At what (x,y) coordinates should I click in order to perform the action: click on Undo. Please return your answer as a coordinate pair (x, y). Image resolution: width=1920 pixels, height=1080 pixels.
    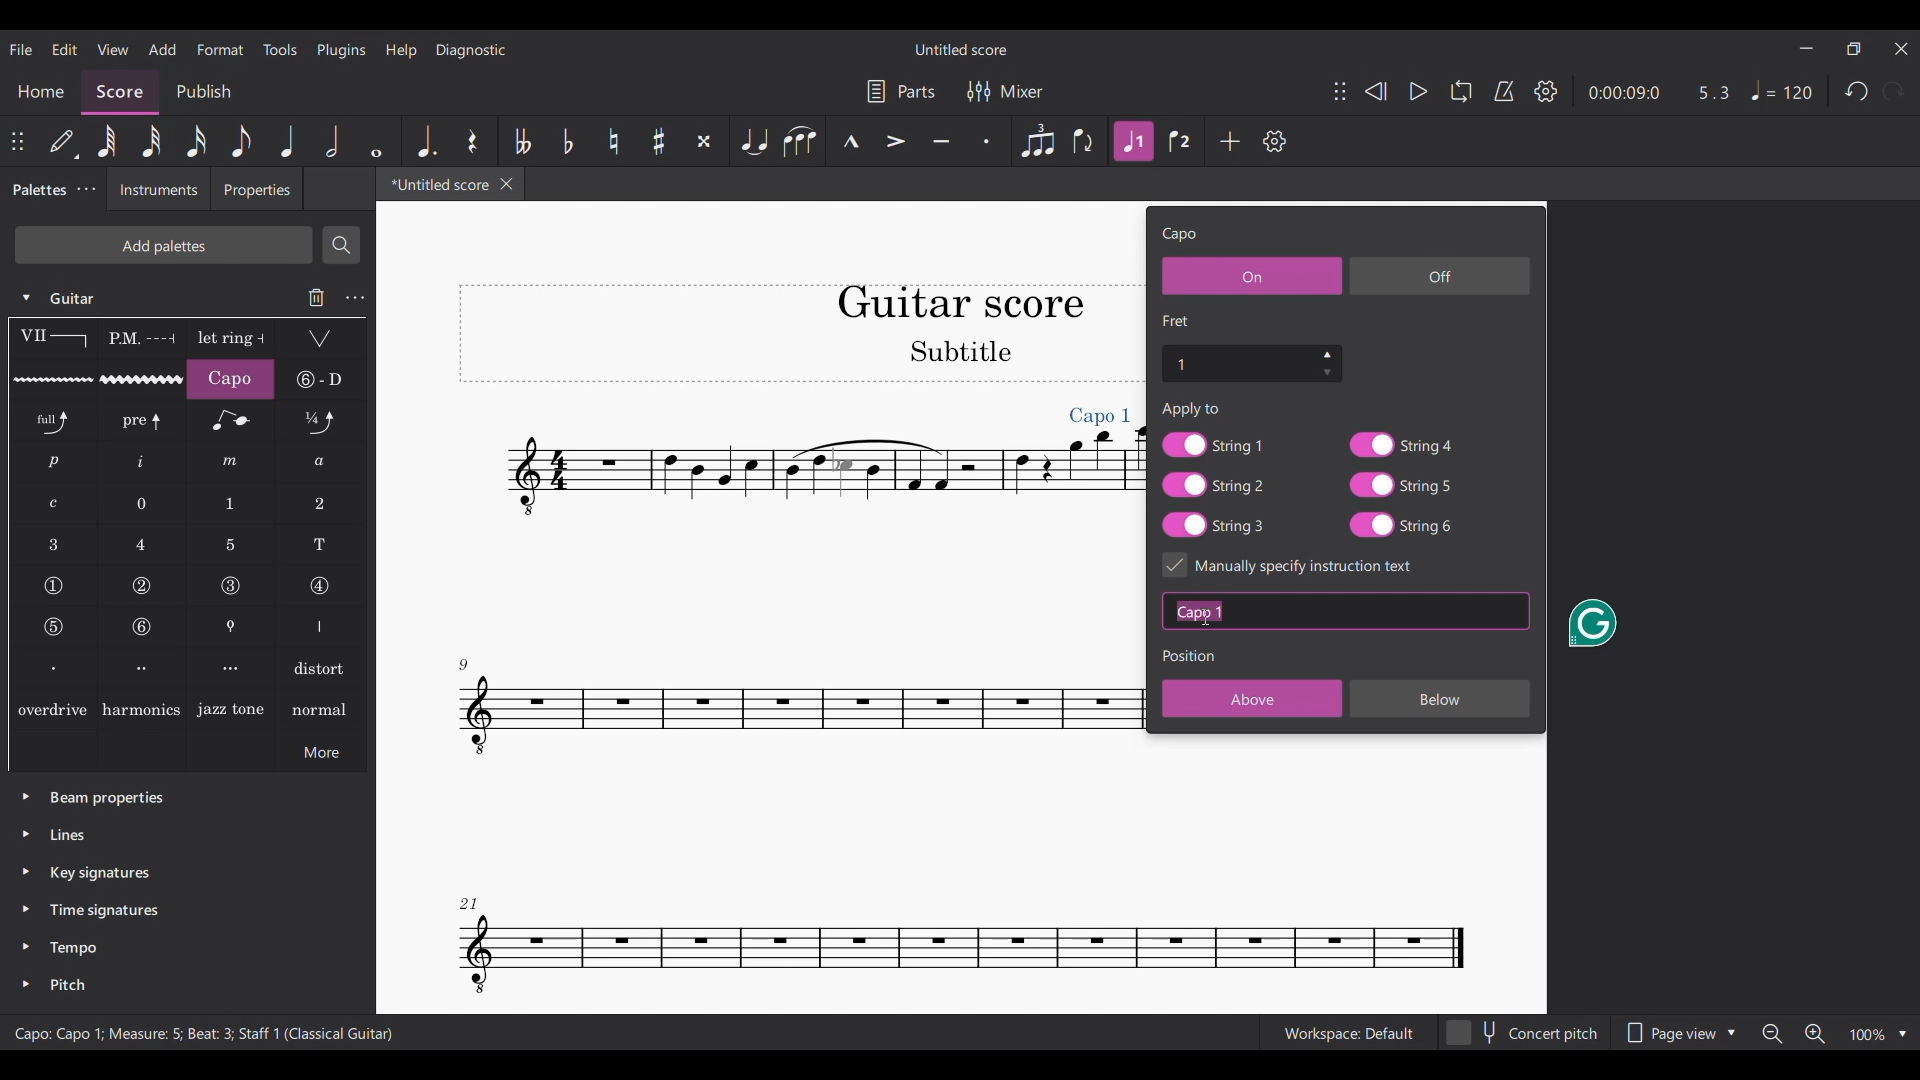
    Looking at the image, I should click on (1856, 91).